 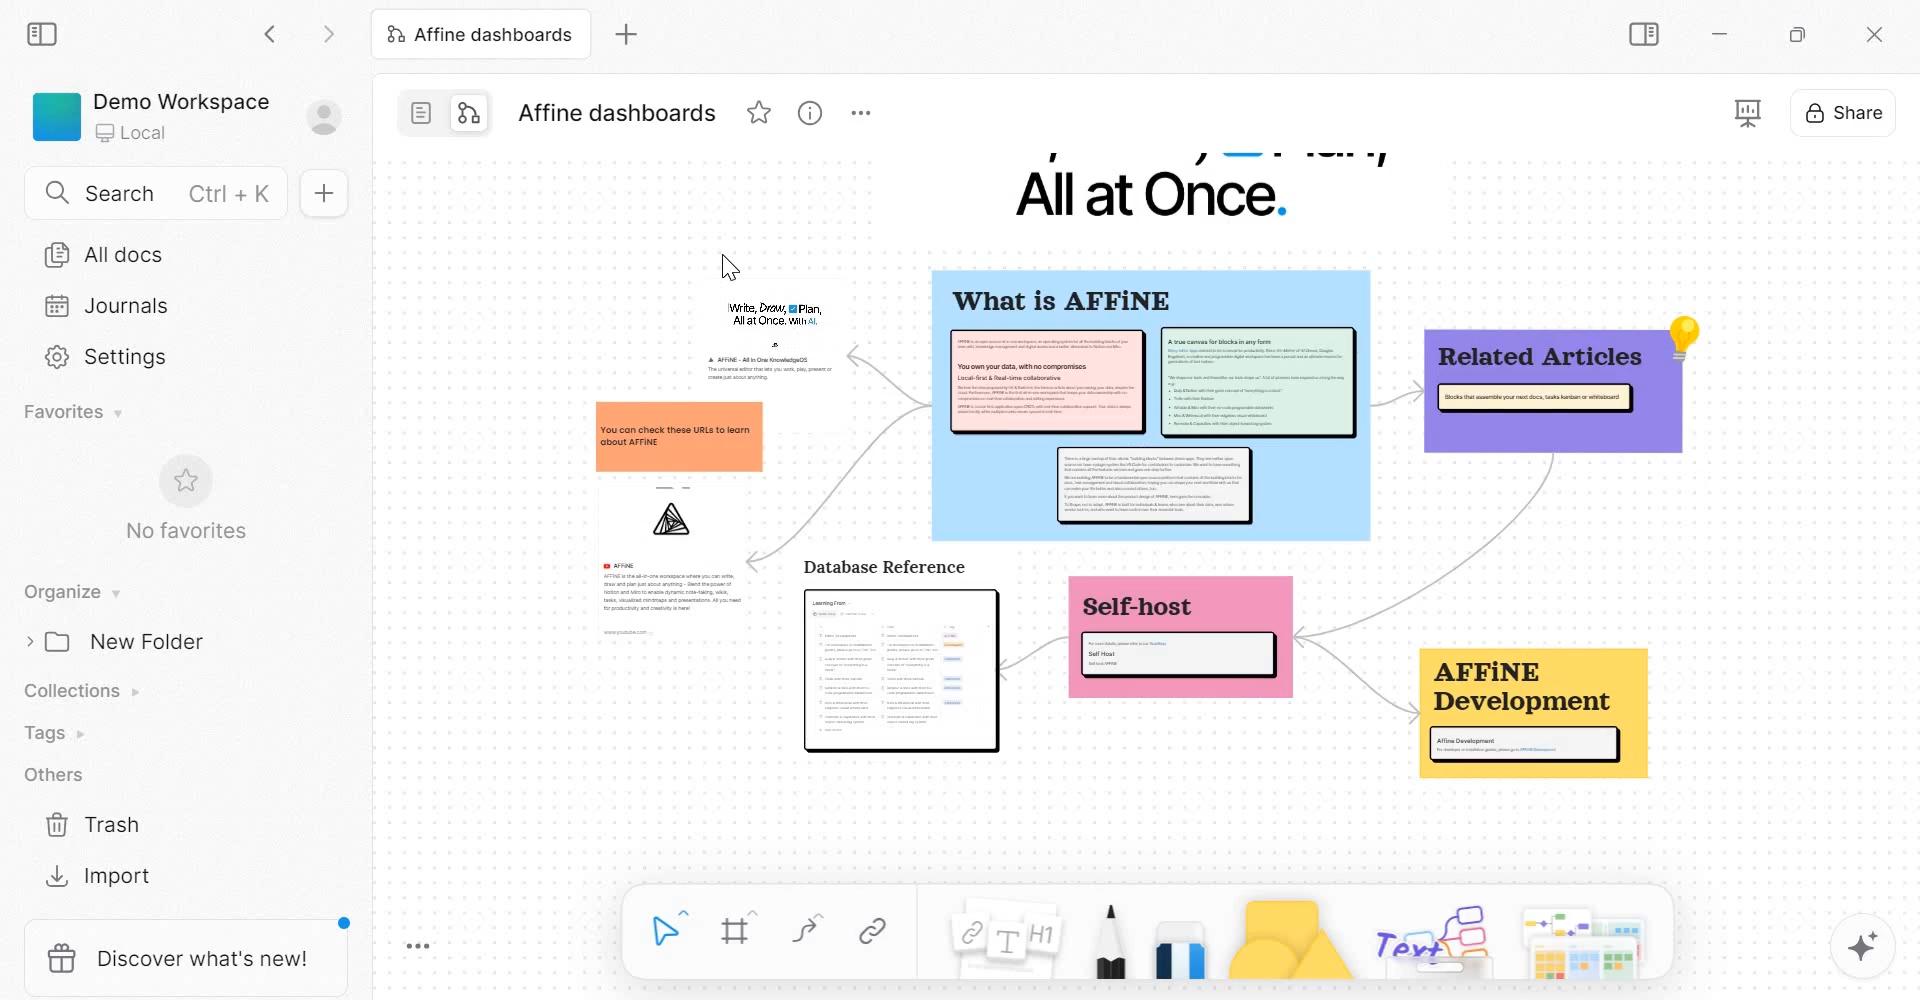 What do you see at coordinates (1799, 35) in the screenshot?
I see `Maximize` at bounding box center [1799, 35].